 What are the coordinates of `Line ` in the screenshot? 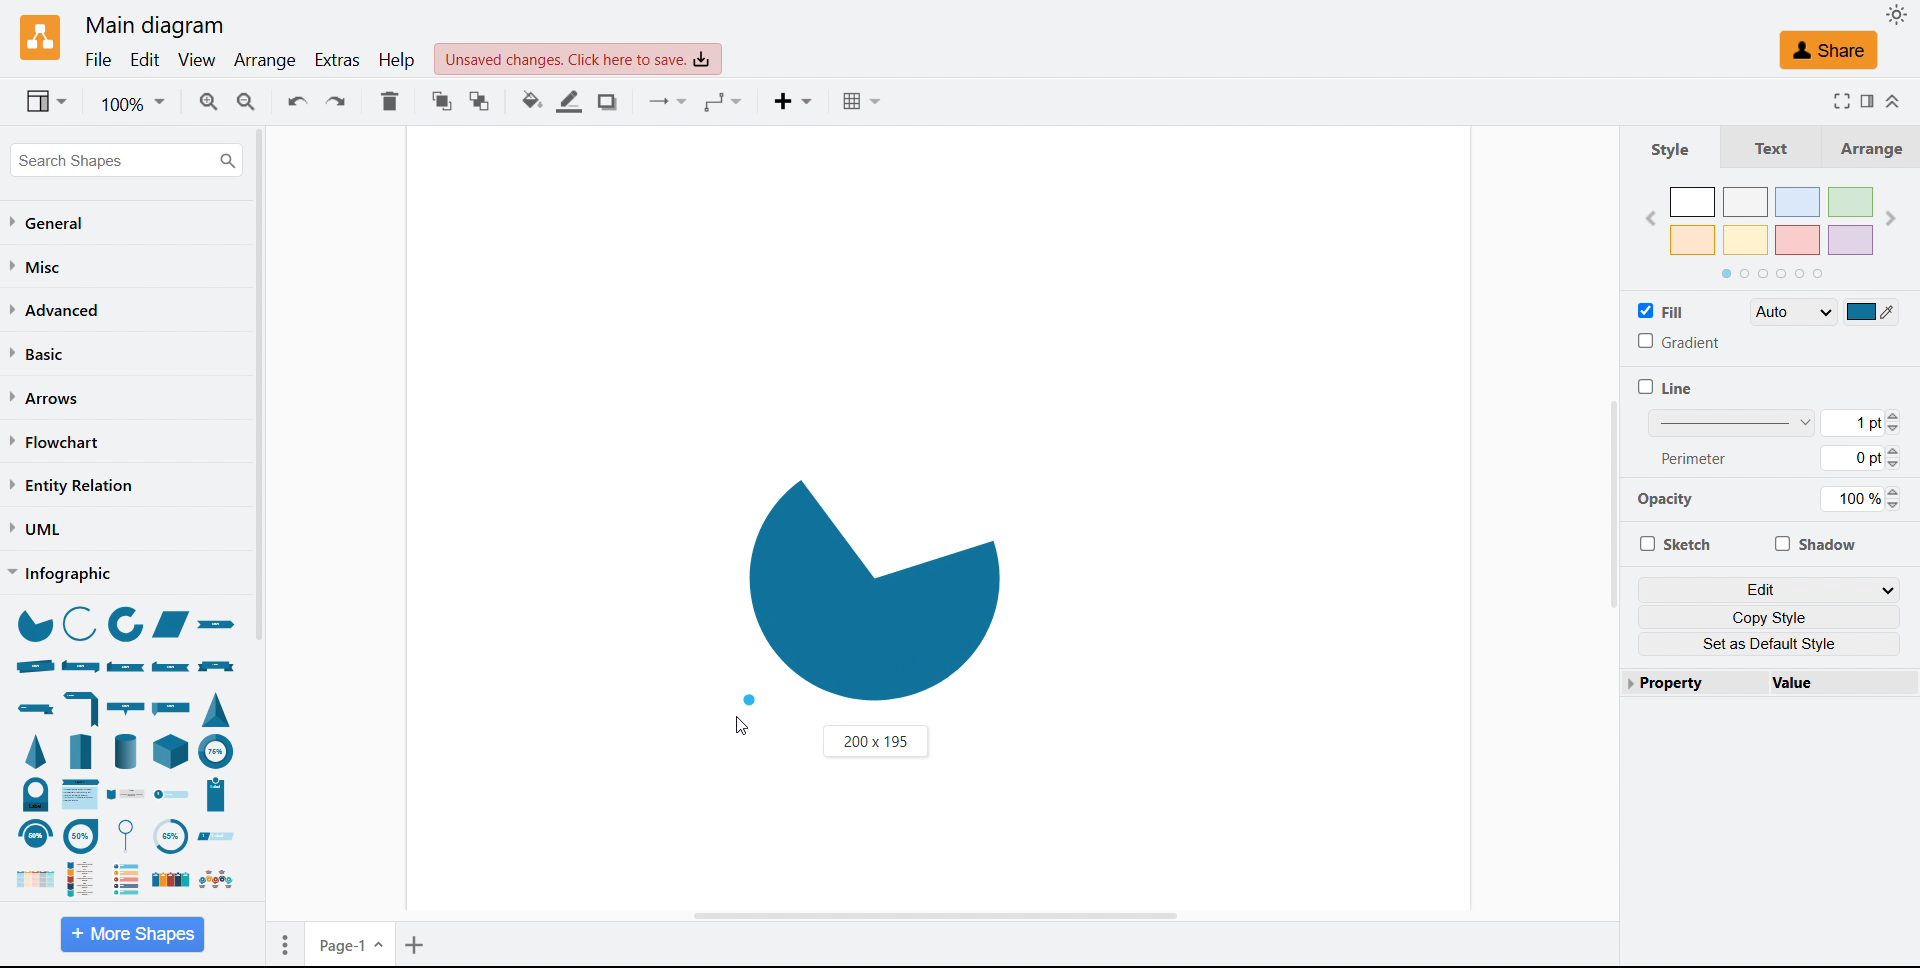 It's located at (1665, 387).